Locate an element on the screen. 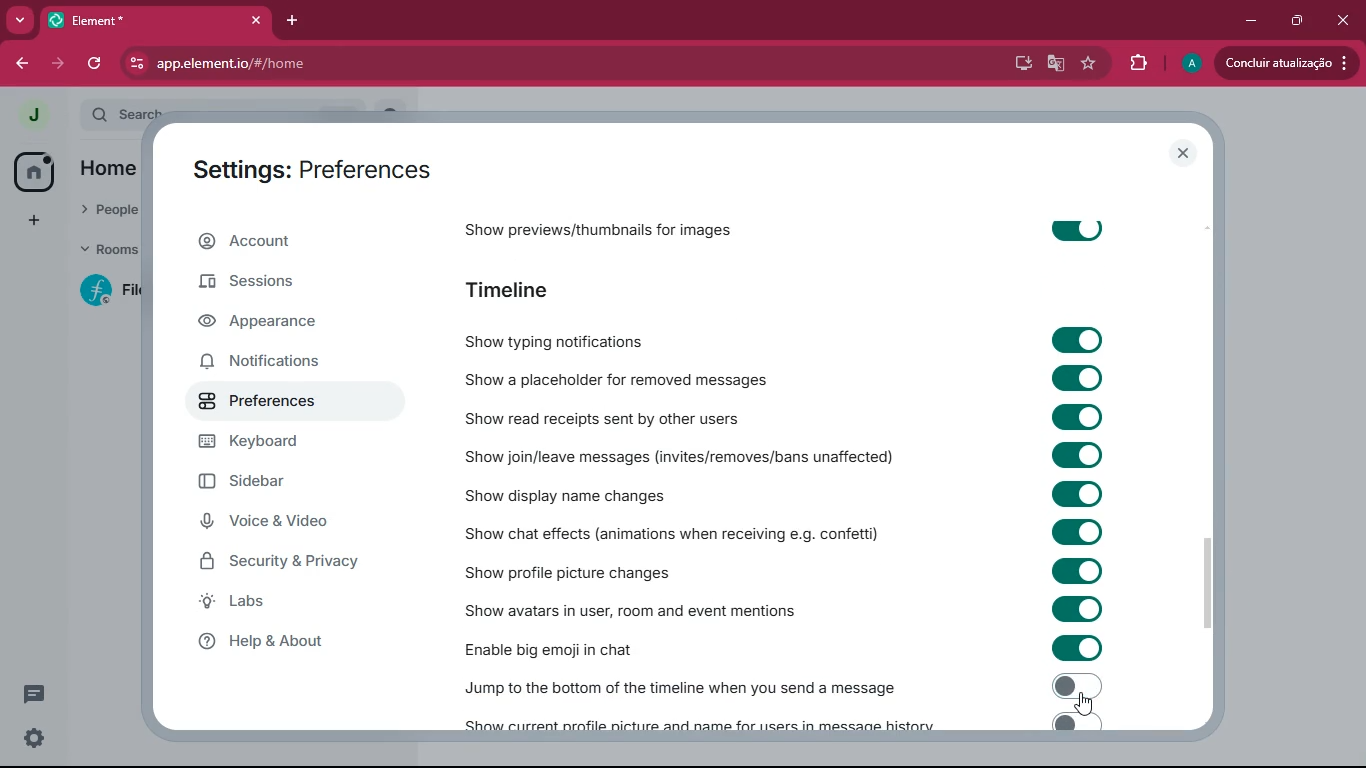 Image resolution: width=1366 pixels, height=768 pixels. extensions is located at coordinates (1139, 64).